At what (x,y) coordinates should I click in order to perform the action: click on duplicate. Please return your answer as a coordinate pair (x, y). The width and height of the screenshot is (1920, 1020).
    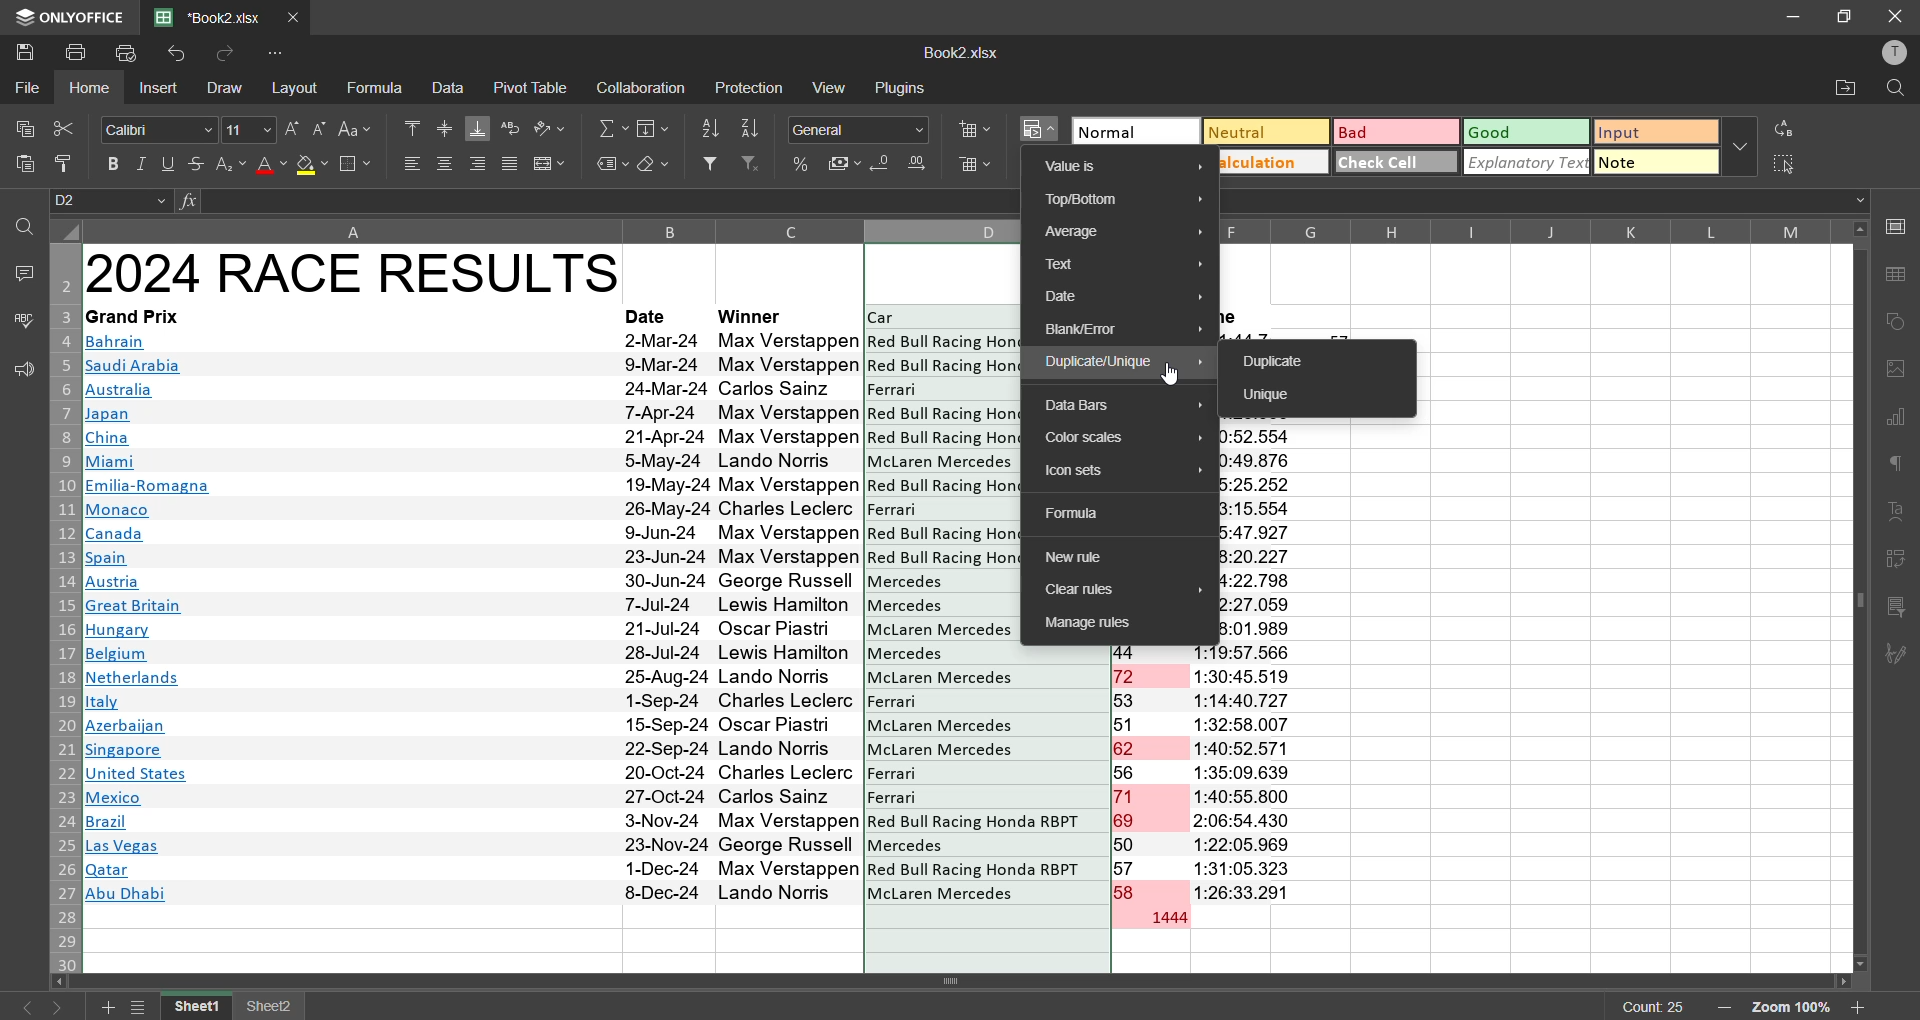
    Looking at the image, I should click on (1278, 362).